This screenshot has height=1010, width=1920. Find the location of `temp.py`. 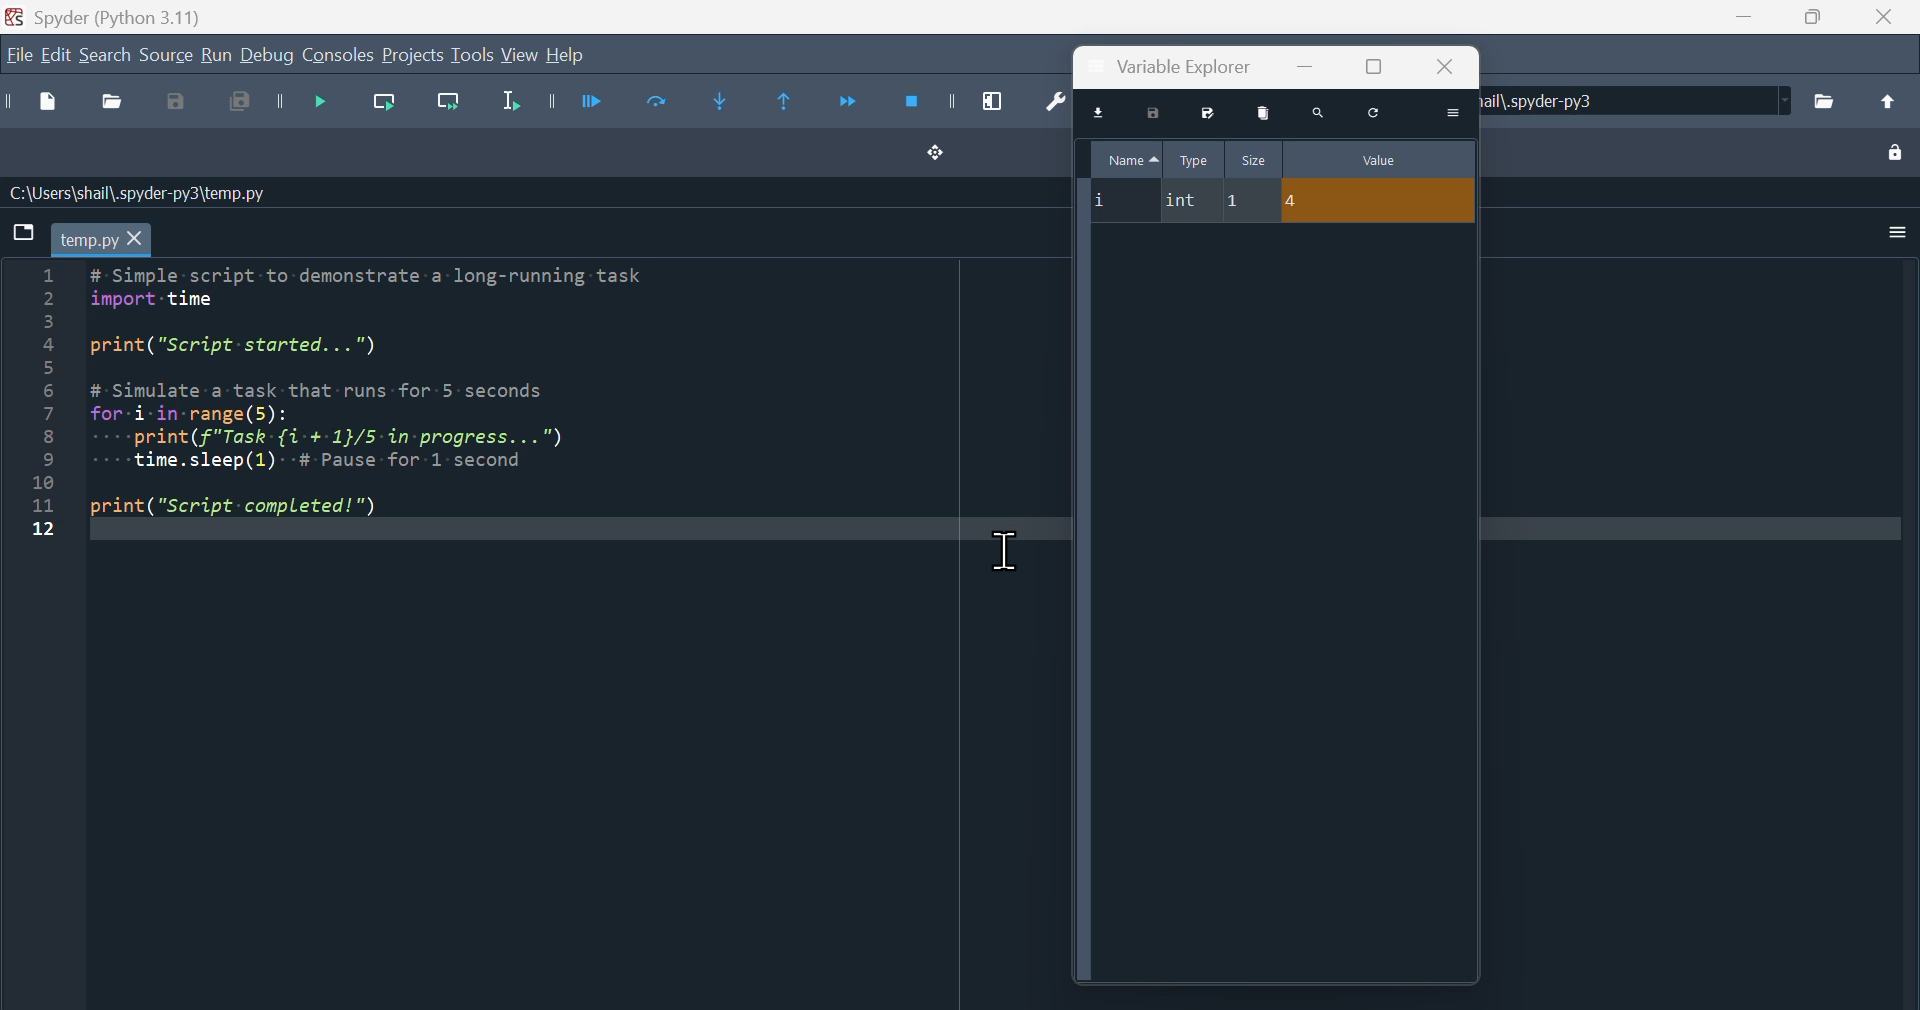

temp.py is located at coordinates (101, 239).